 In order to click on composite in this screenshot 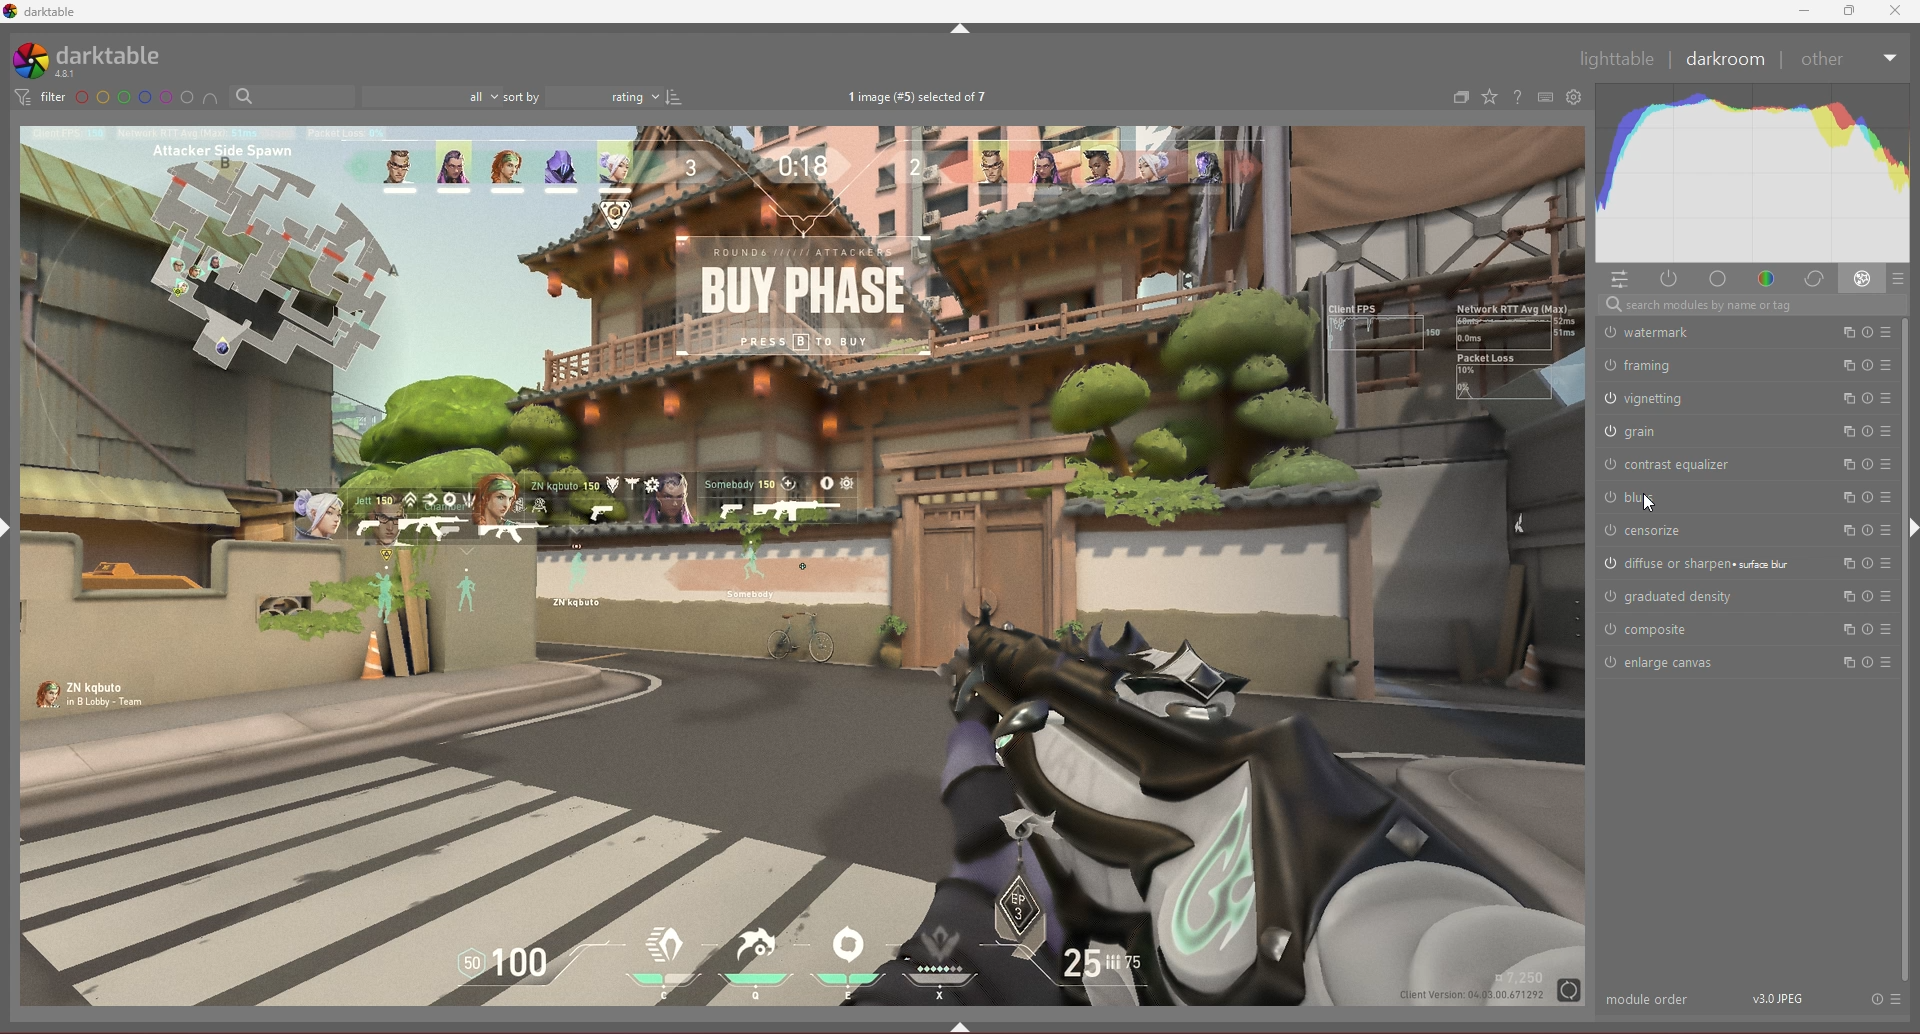, I will do `click(1662, 629)`.